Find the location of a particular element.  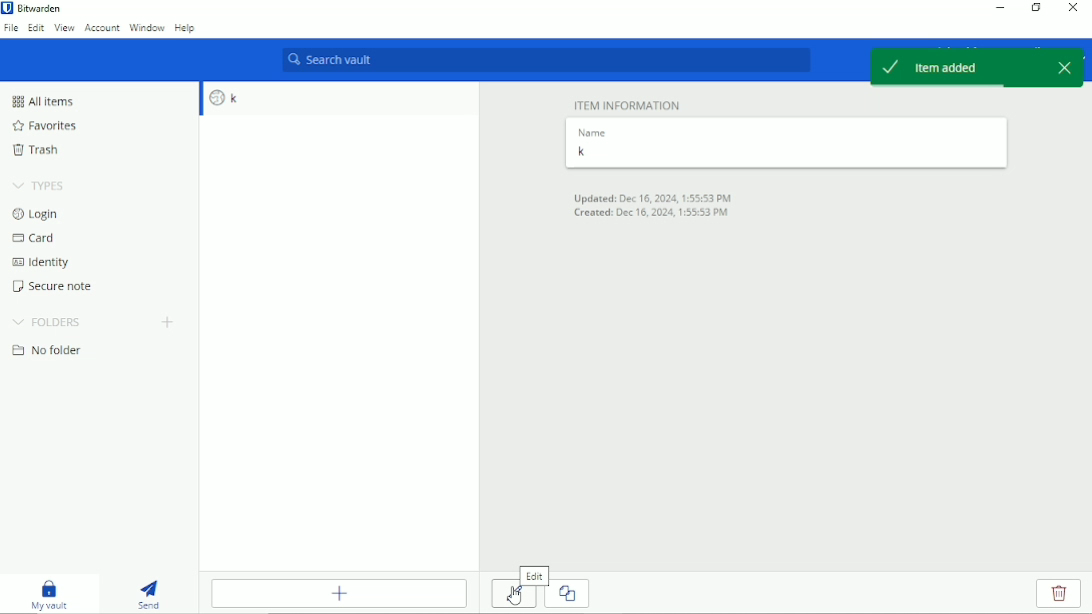

Edit is located at coordinates (36, 28).